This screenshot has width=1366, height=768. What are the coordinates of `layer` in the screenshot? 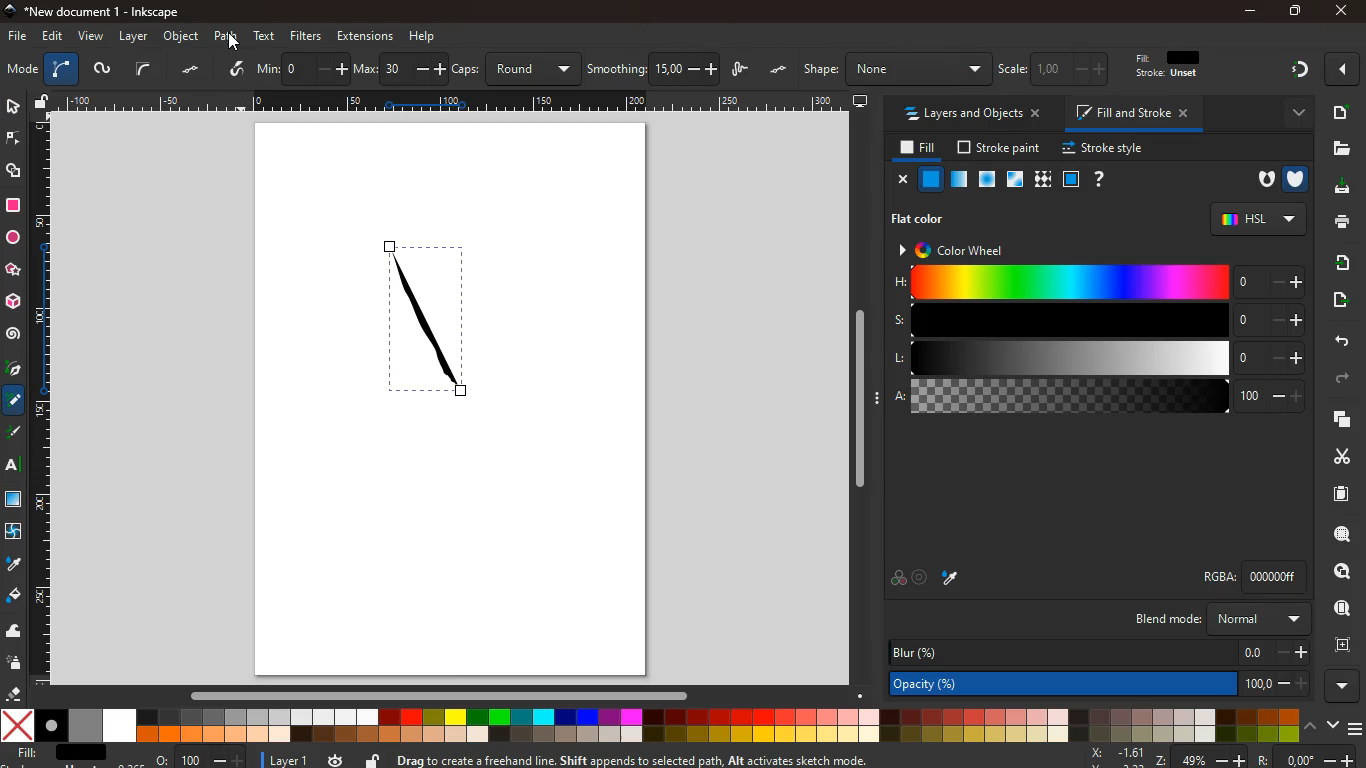 It's located at (136, 37).